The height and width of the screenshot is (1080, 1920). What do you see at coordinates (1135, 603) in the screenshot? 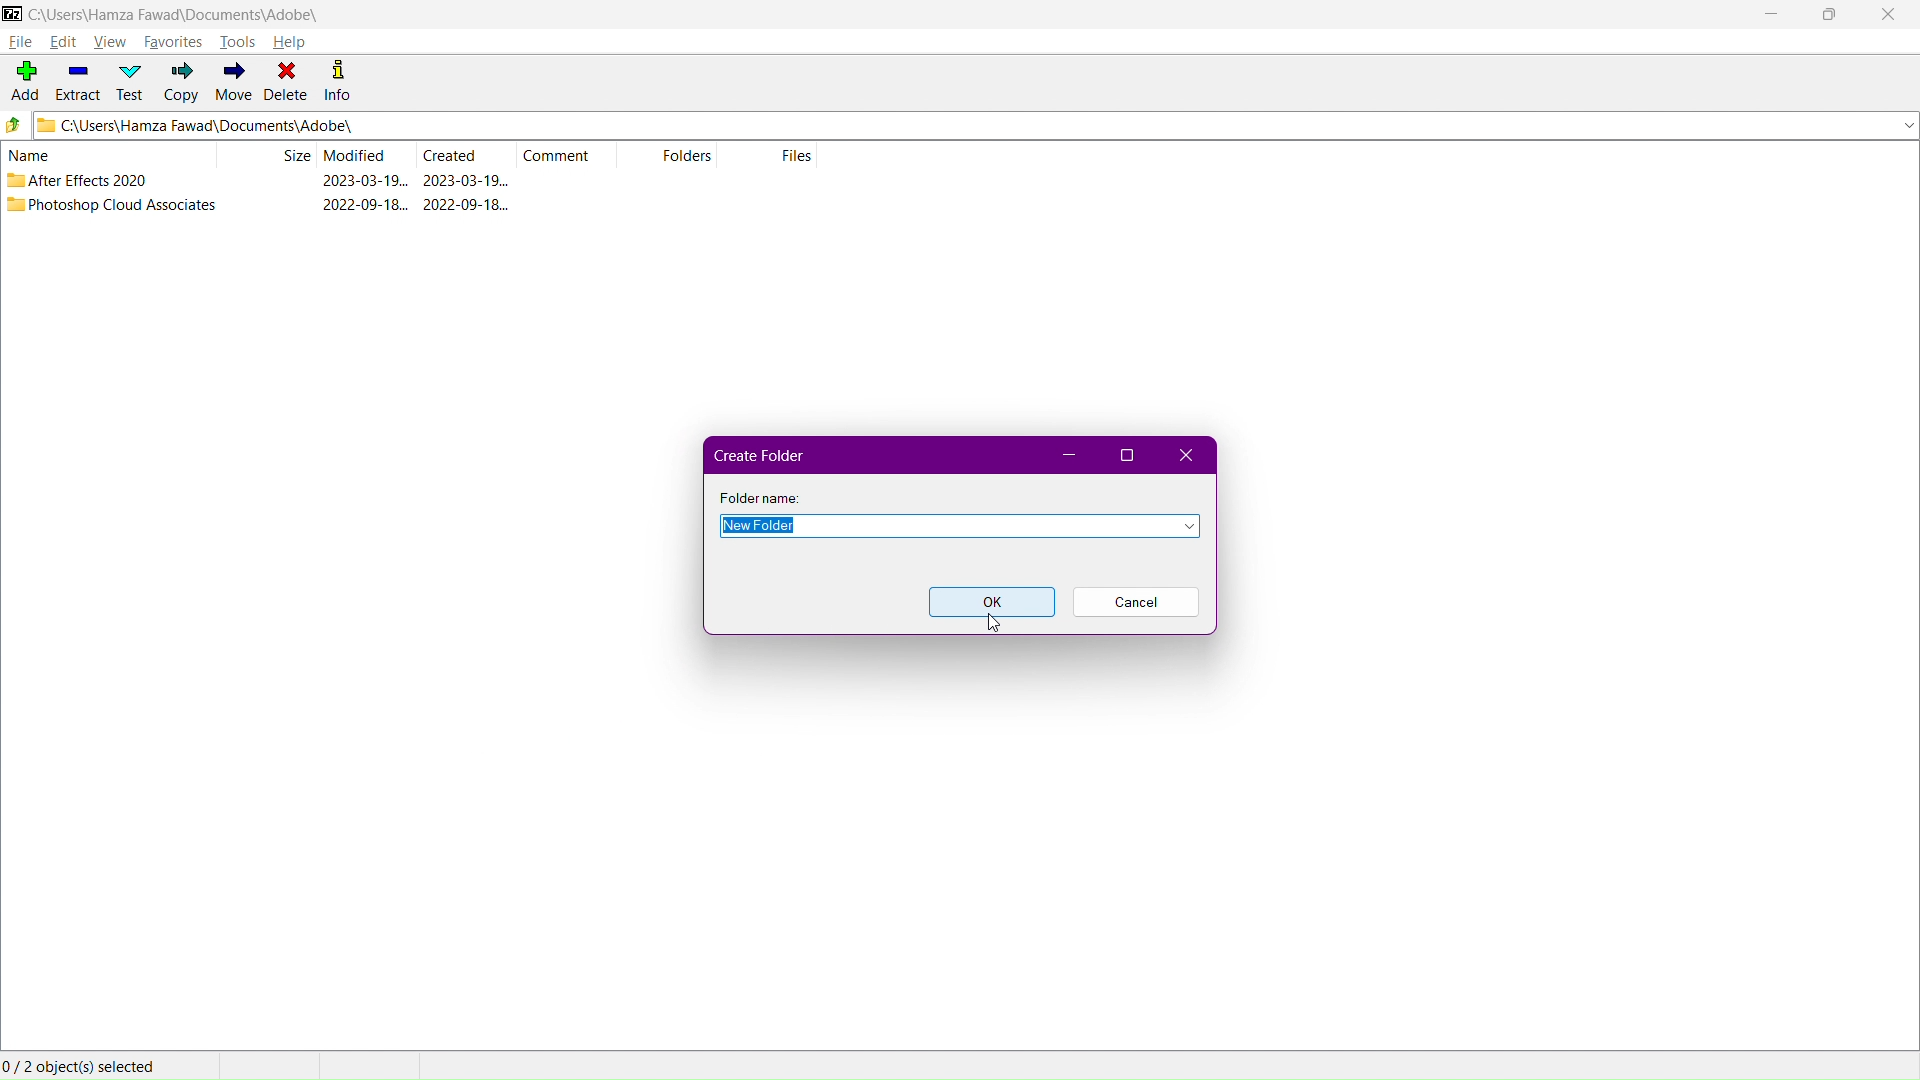
I see `Cancel` at bounding box center [1135, 603].